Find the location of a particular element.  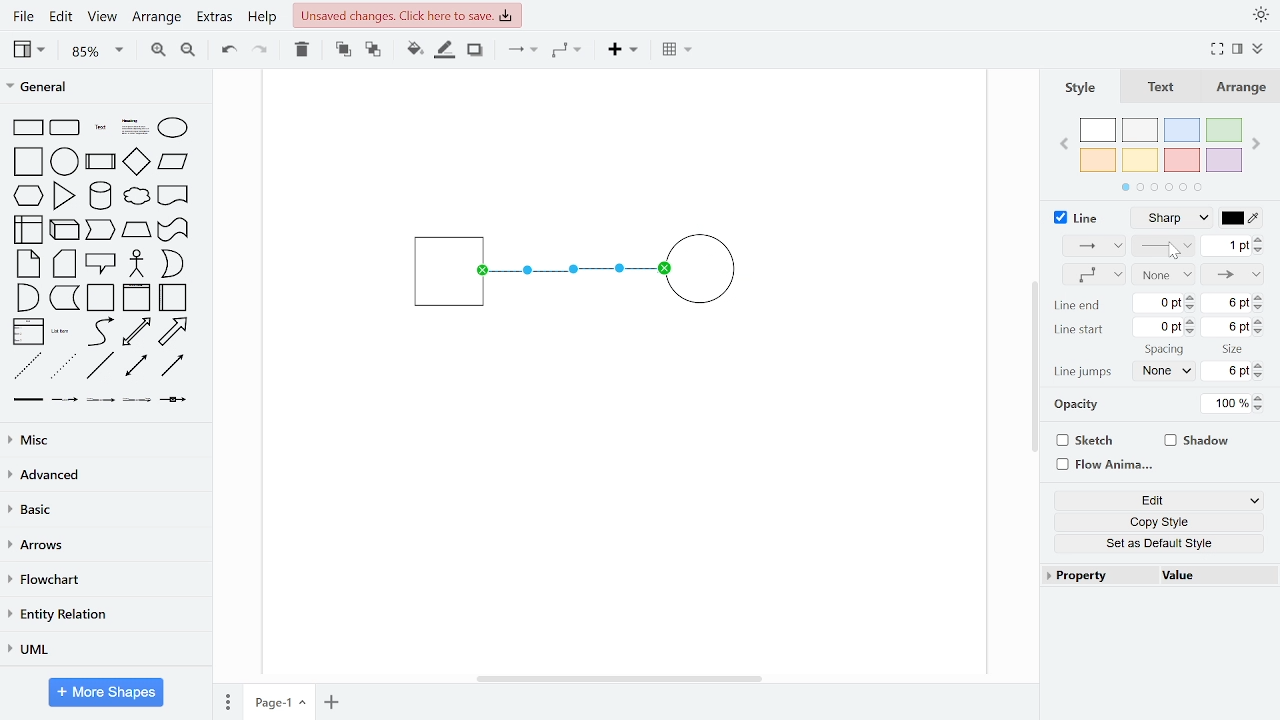

sketch is located at coordinates (1082, 441).